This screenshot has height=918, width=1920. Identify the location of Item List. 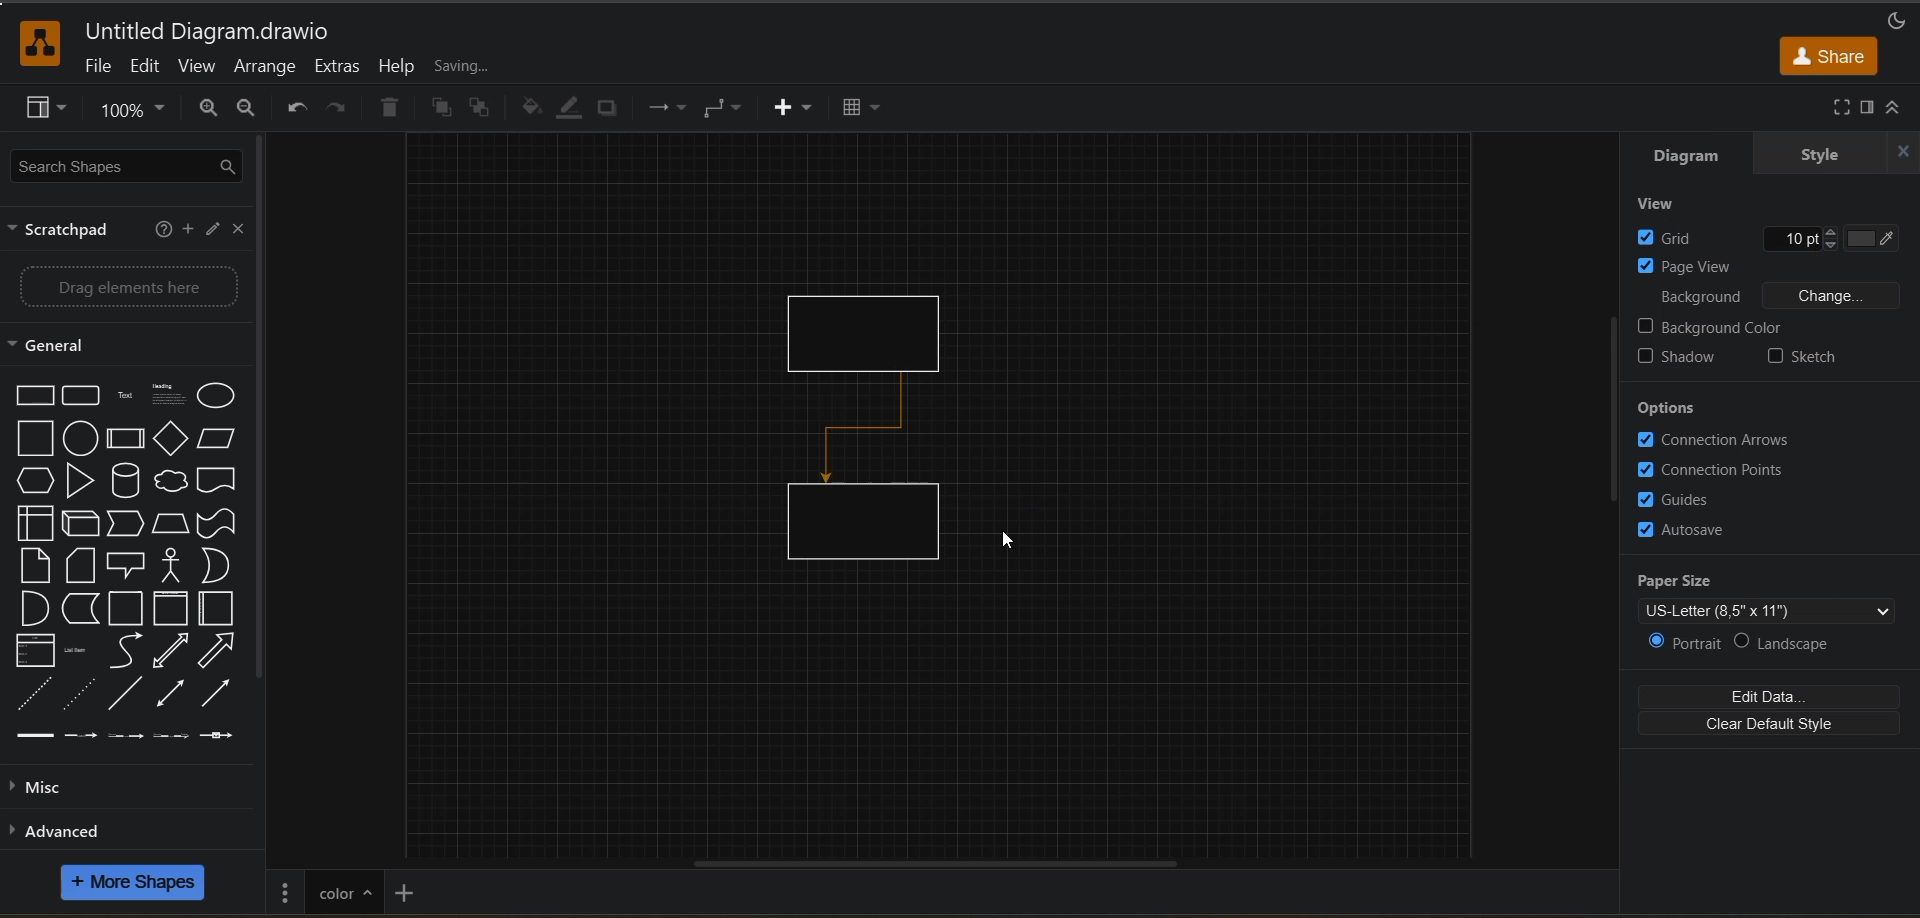
(84, 651).